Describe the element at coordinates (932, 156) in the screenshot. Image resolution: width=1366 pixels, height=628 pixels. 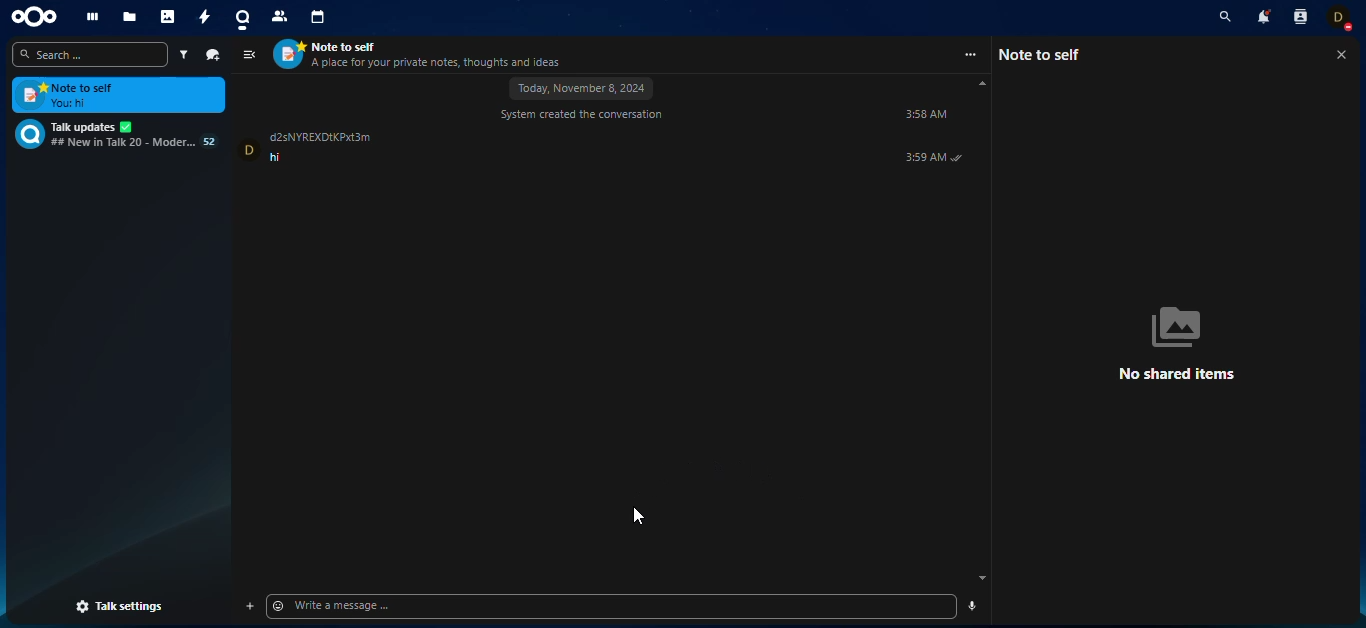
I see `message time` at that location.